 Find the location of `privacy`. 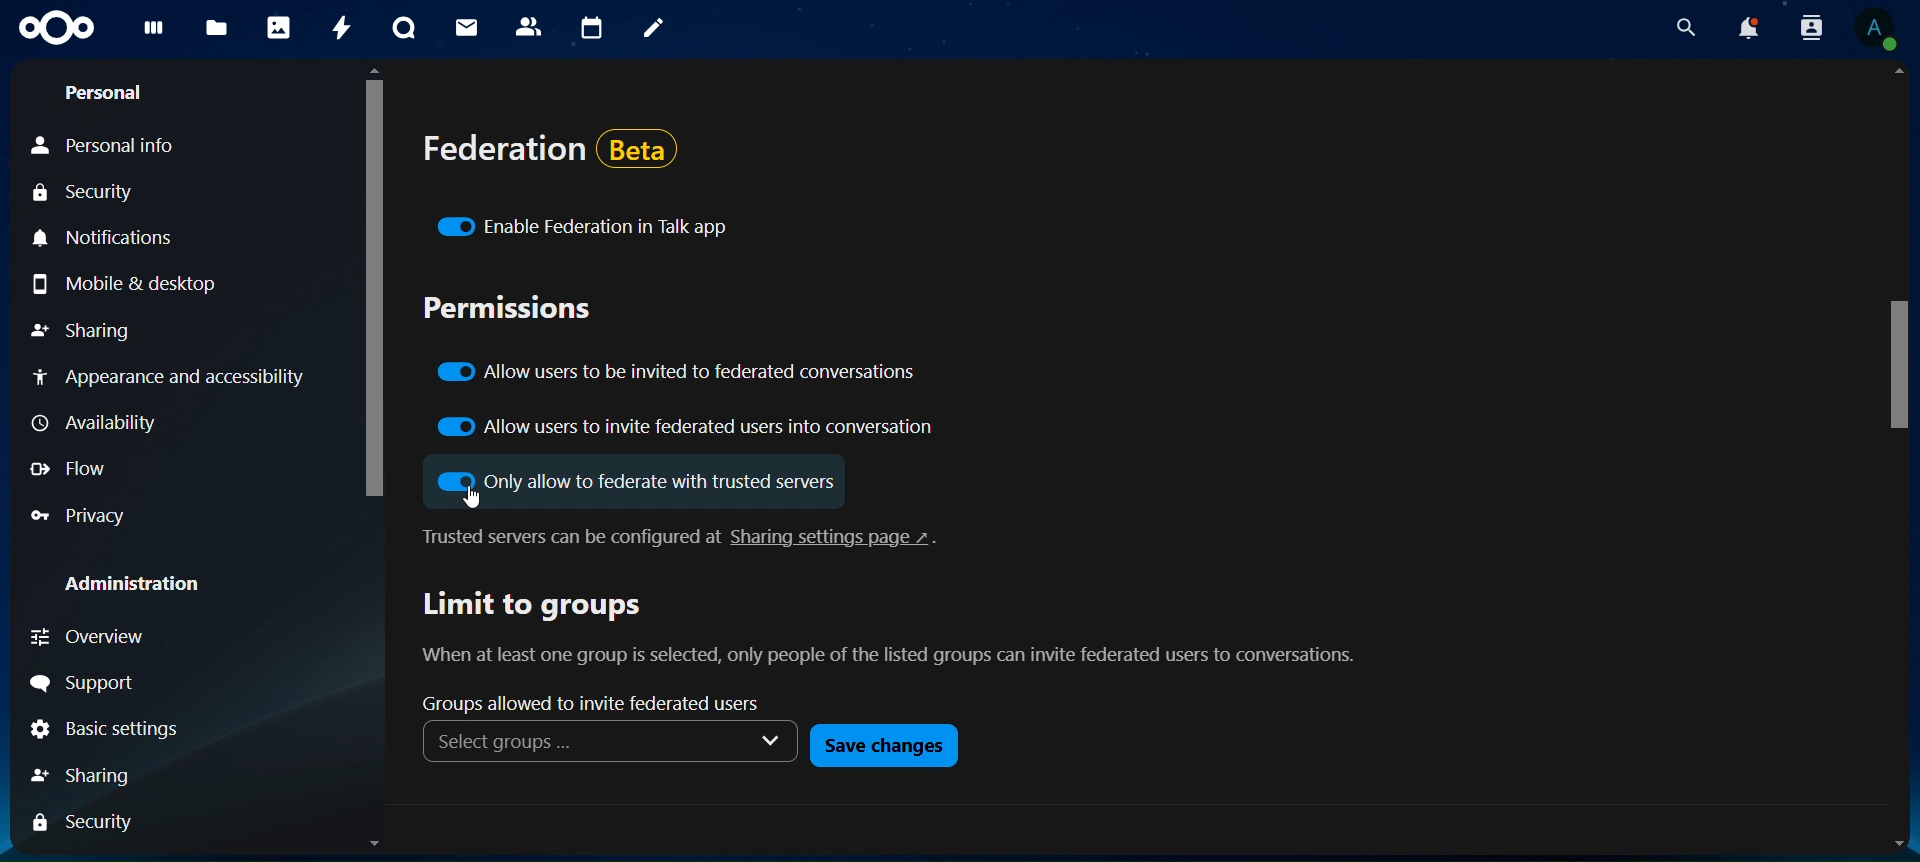

privacy is located at coordinates (87, 519).